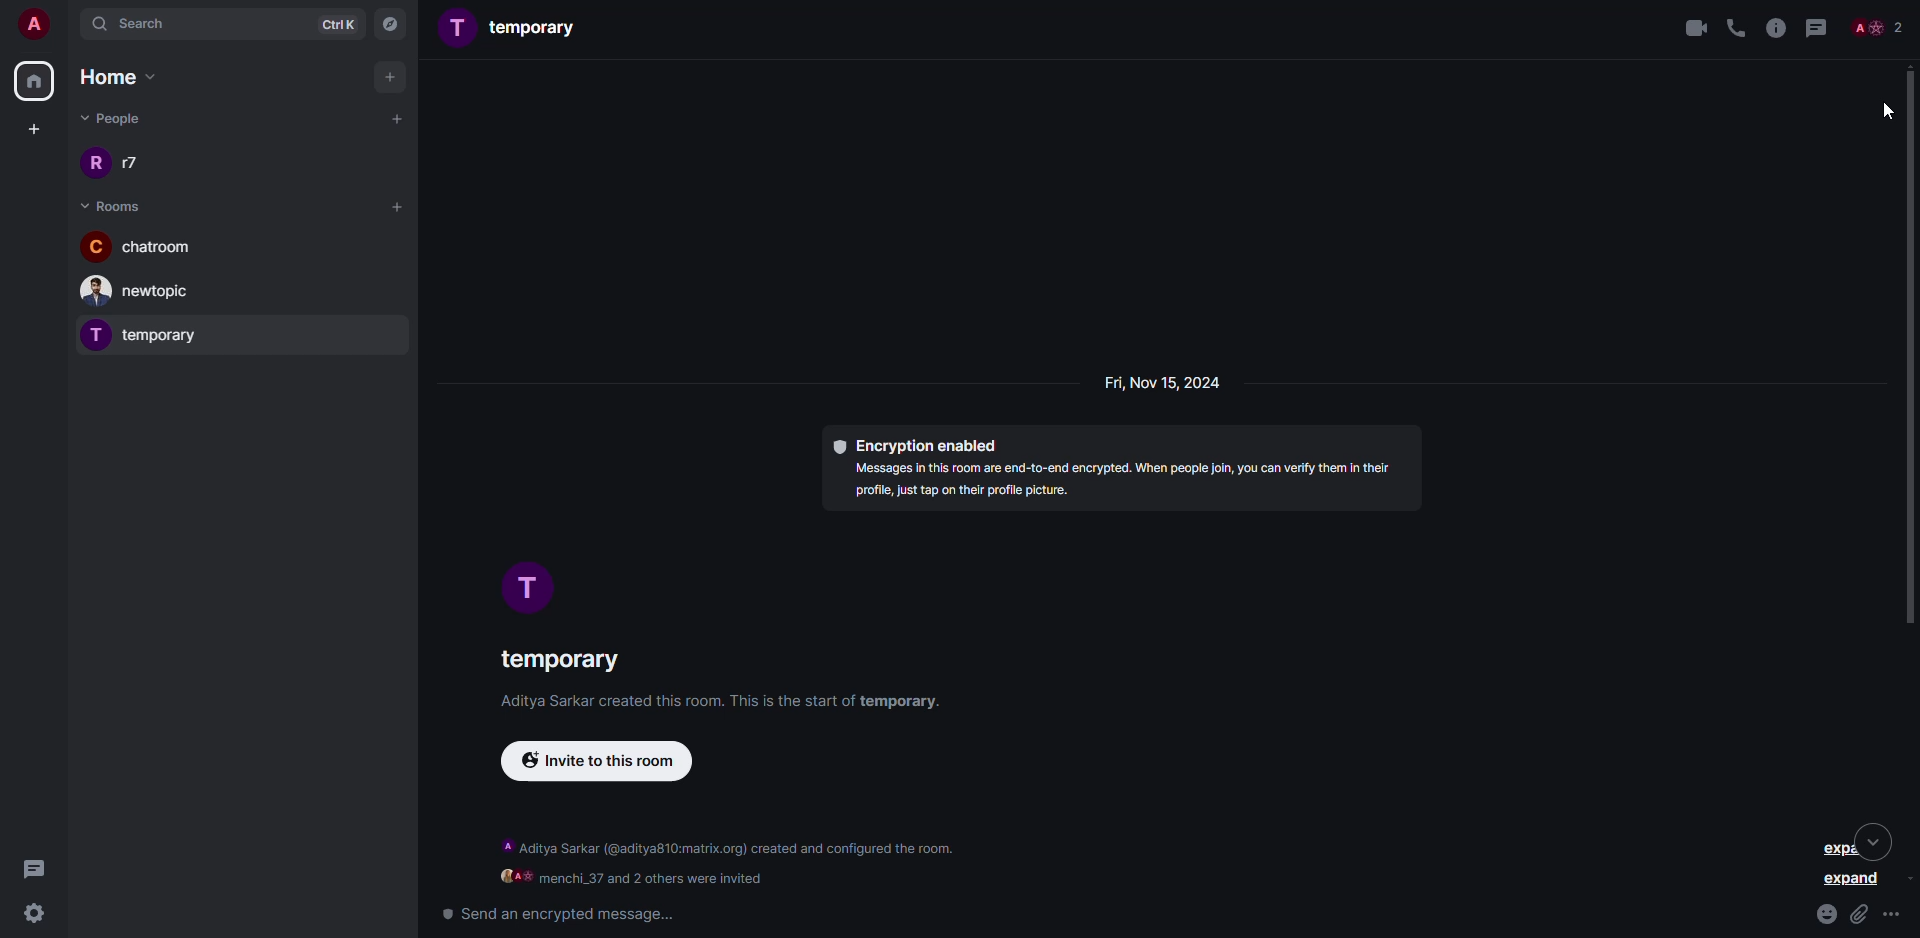 This screenshot has height=938, width=1920. Describe the element at coordinates (1774, 27) in the screenshot. I see `info` at that location.